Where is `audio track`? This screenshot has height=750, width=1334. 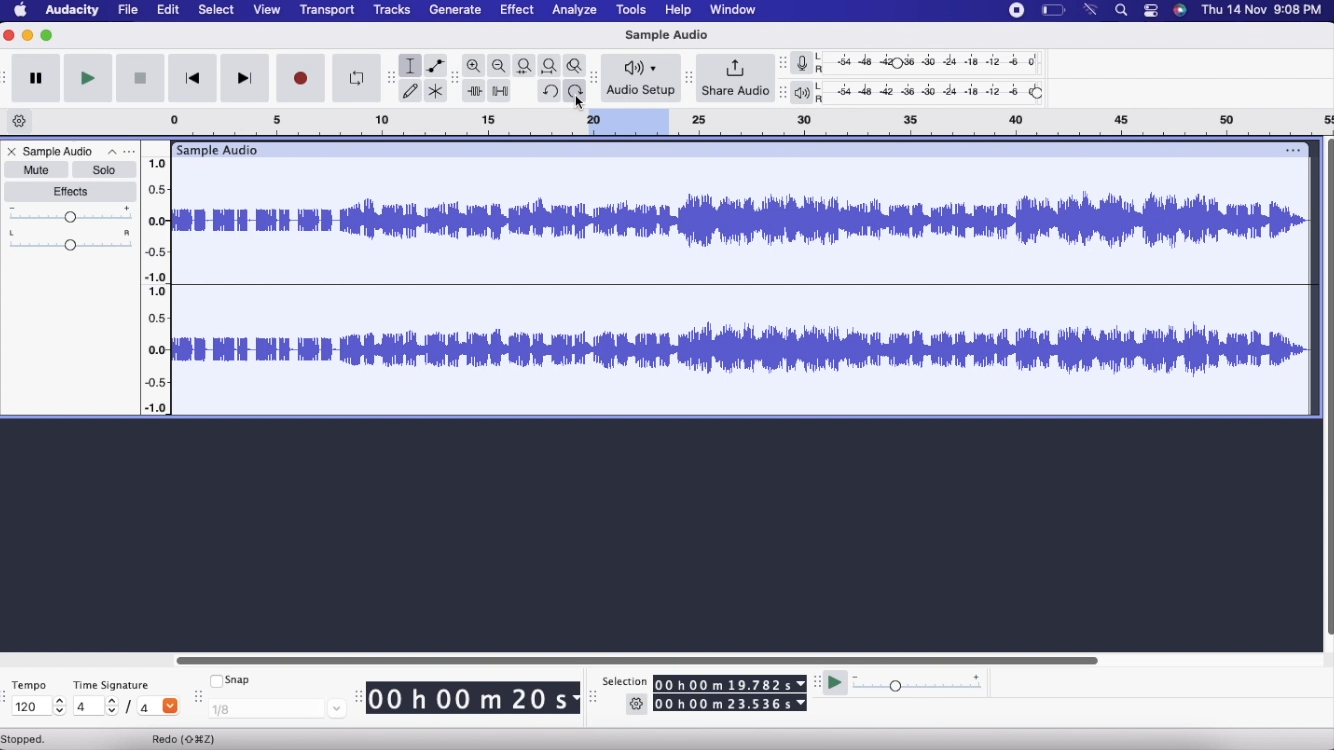
audio track is located at coordinates (739, 350).